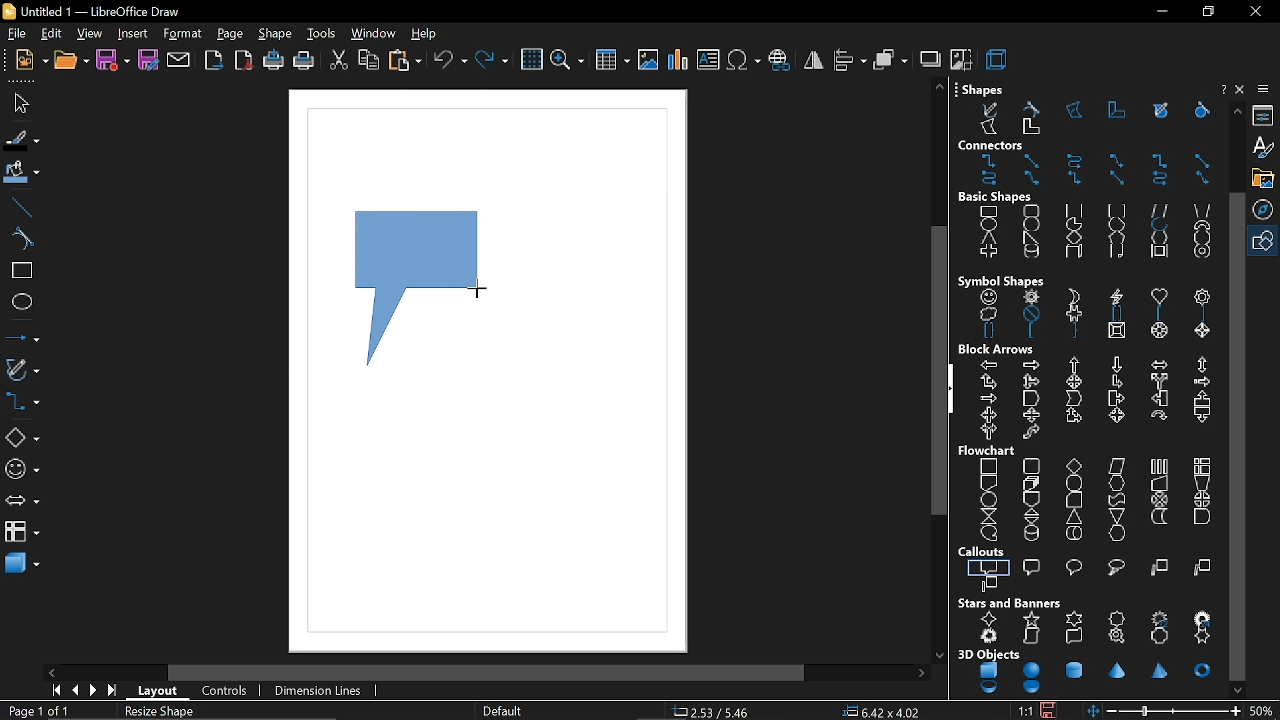  What do you see at coordinates (1119, 670) in the screenshot?
I see `cone` at bounding box center [1119, 670].